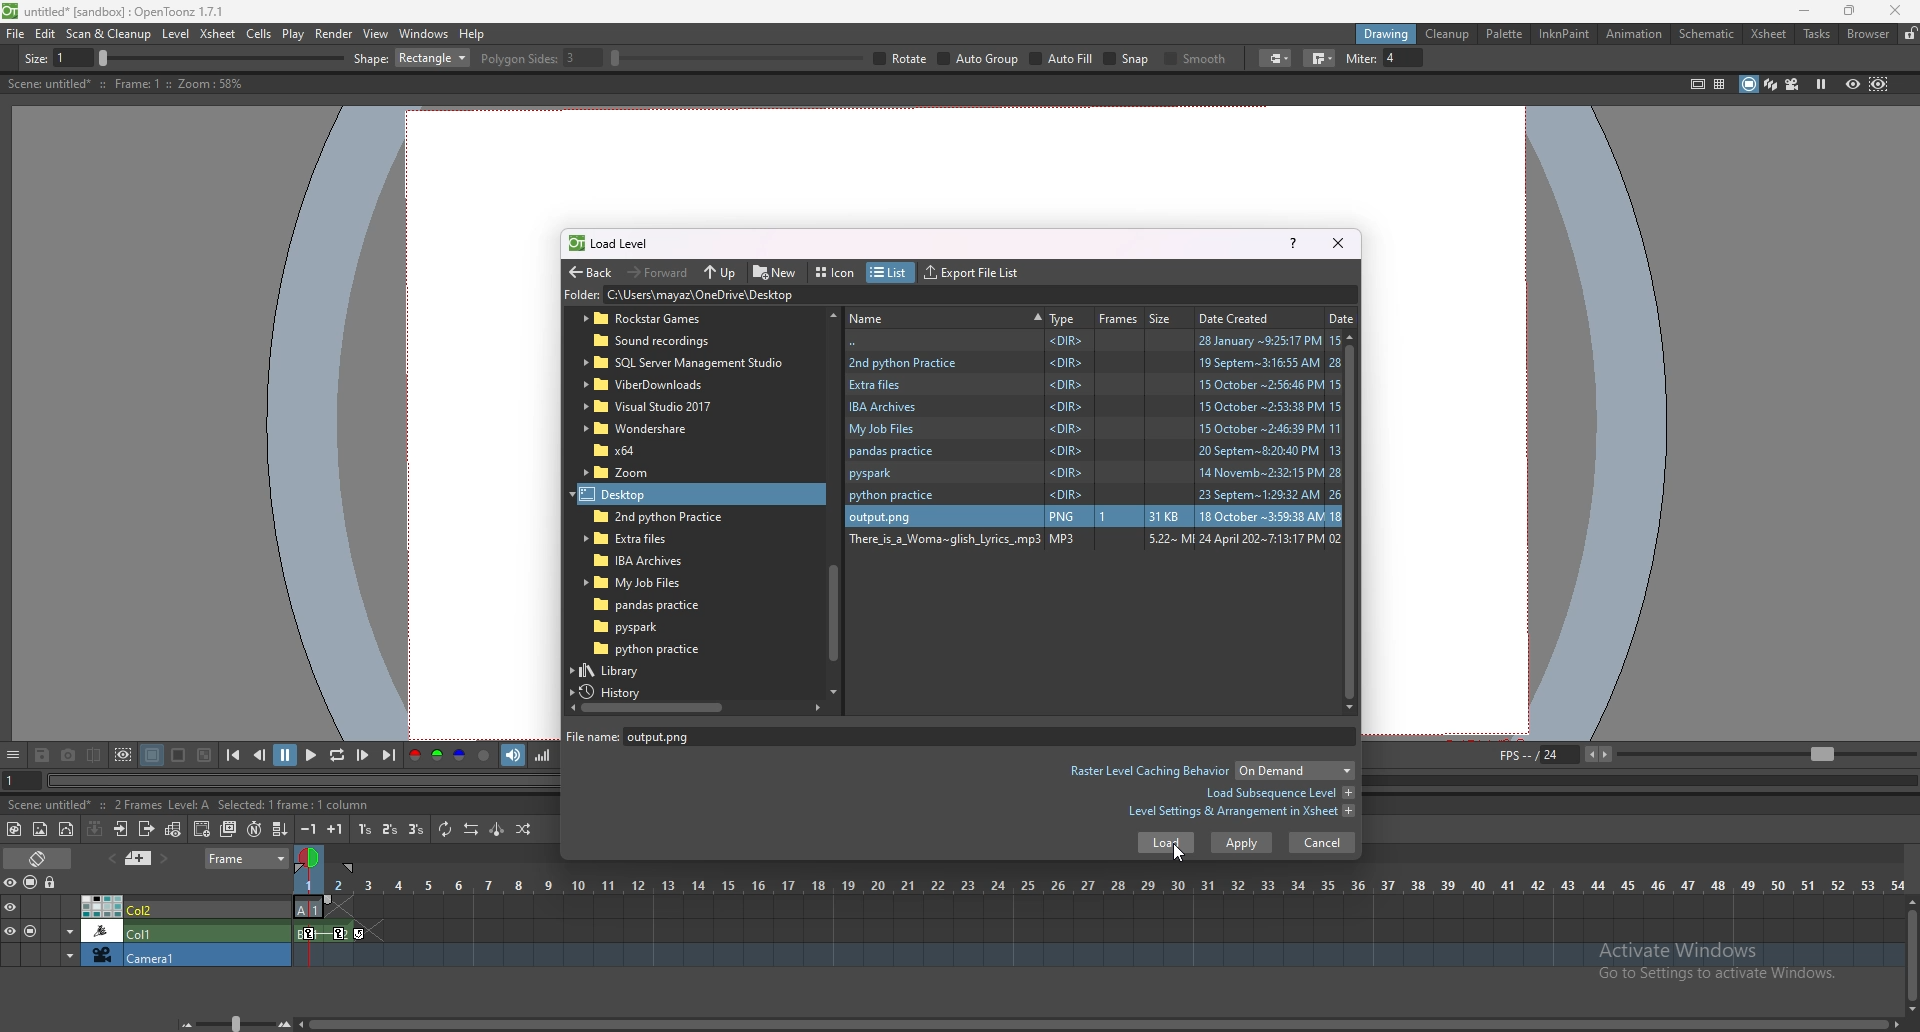 The width and height of the screenshot is (1920, 1032). I want to click on close, so click(1892, 10).